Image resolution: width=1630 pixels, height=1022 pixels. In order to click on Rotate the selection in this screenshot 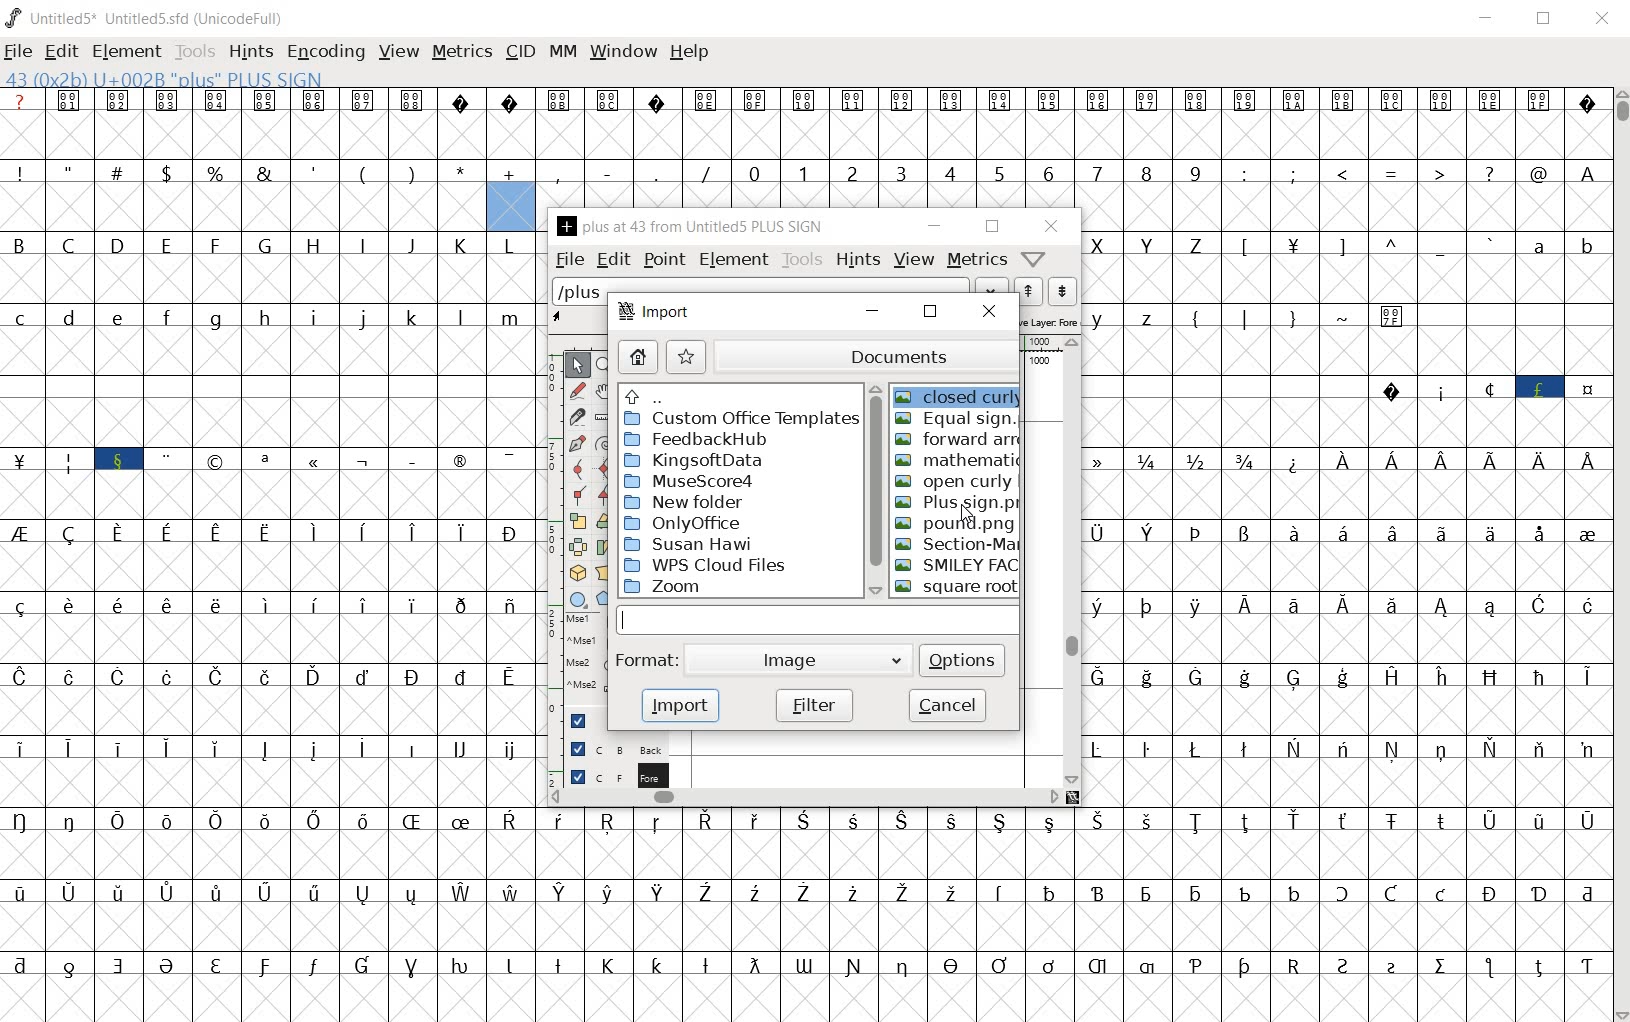, I will do `click(604, 522)`.